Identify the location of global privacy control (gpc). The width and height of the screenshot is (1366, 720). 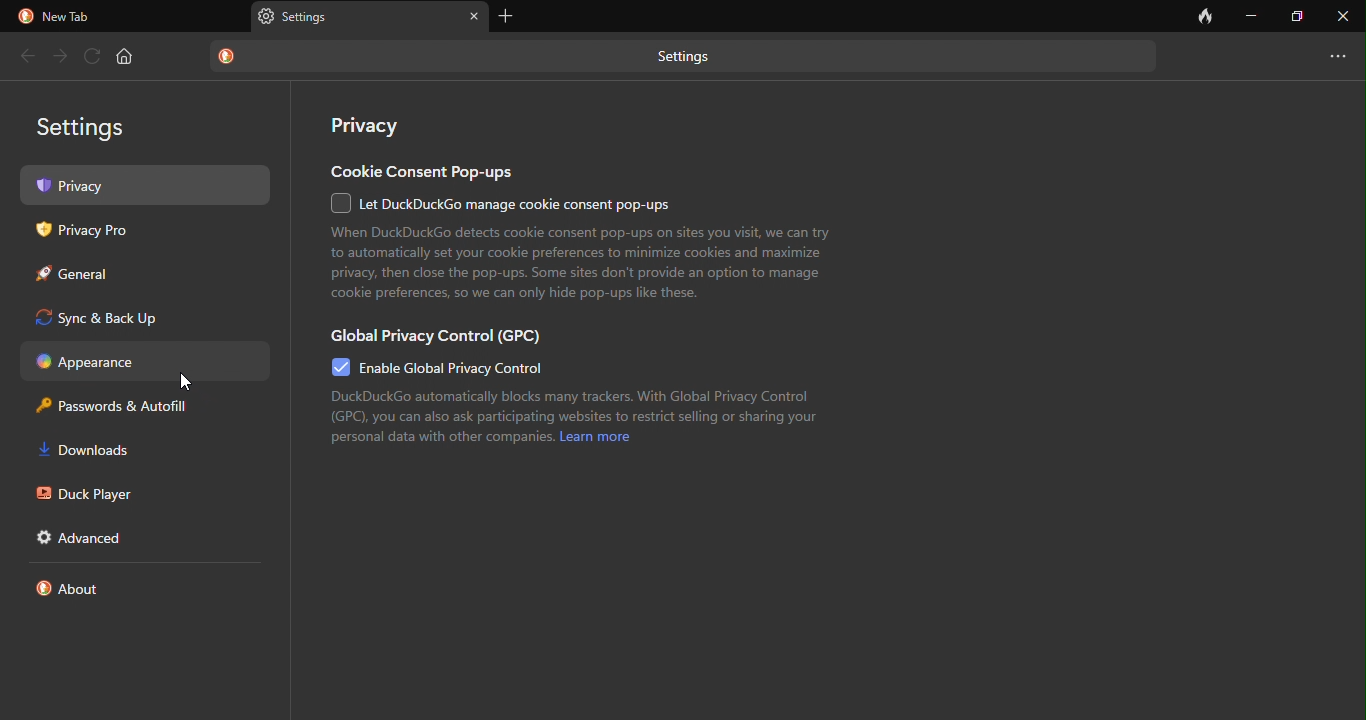
(450, 335).